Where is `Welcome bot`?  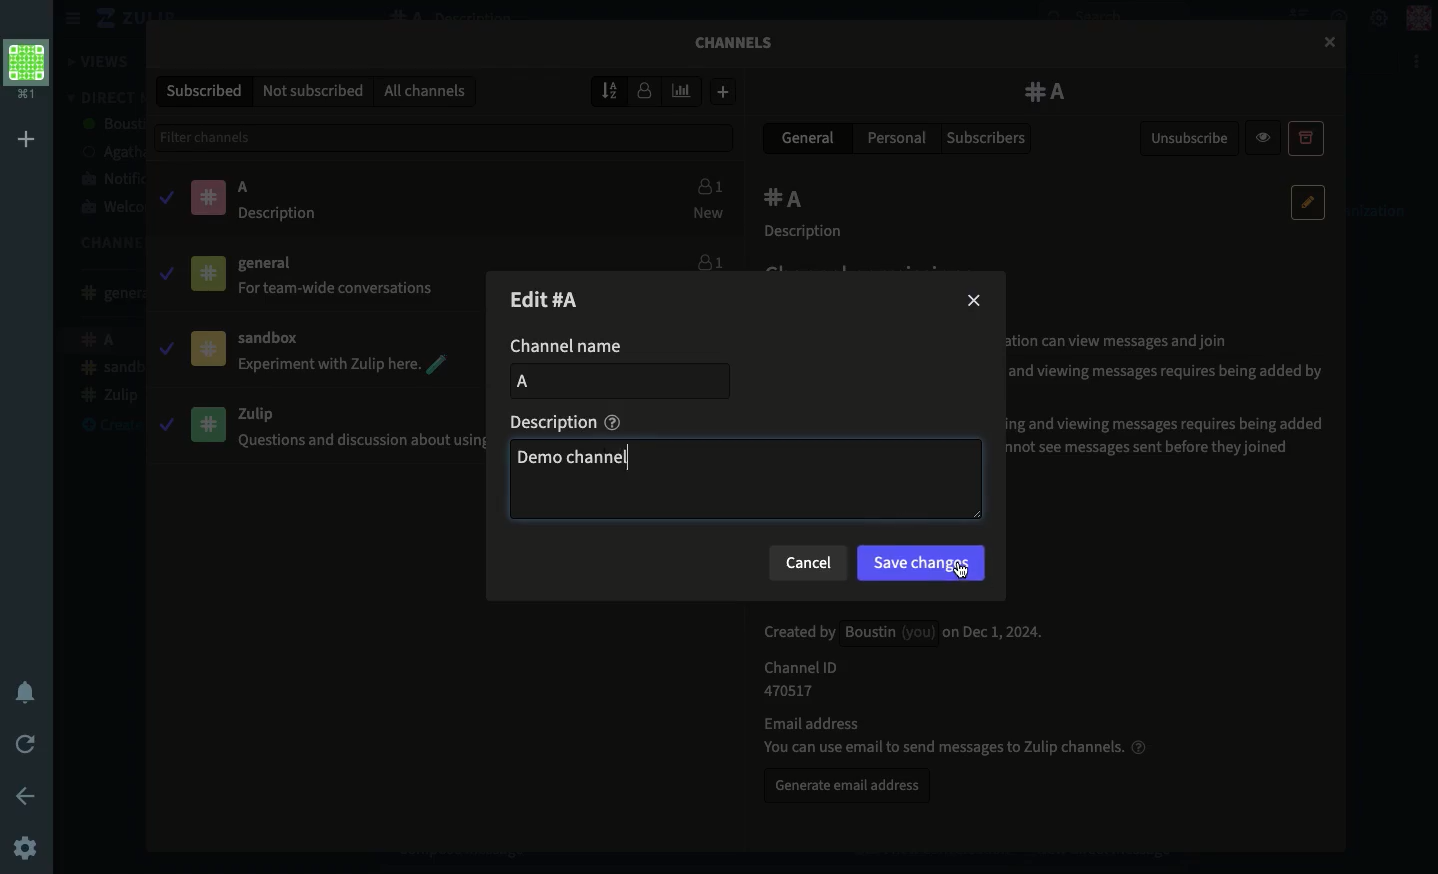 Welcome bot is located at coordinates (111, 208).